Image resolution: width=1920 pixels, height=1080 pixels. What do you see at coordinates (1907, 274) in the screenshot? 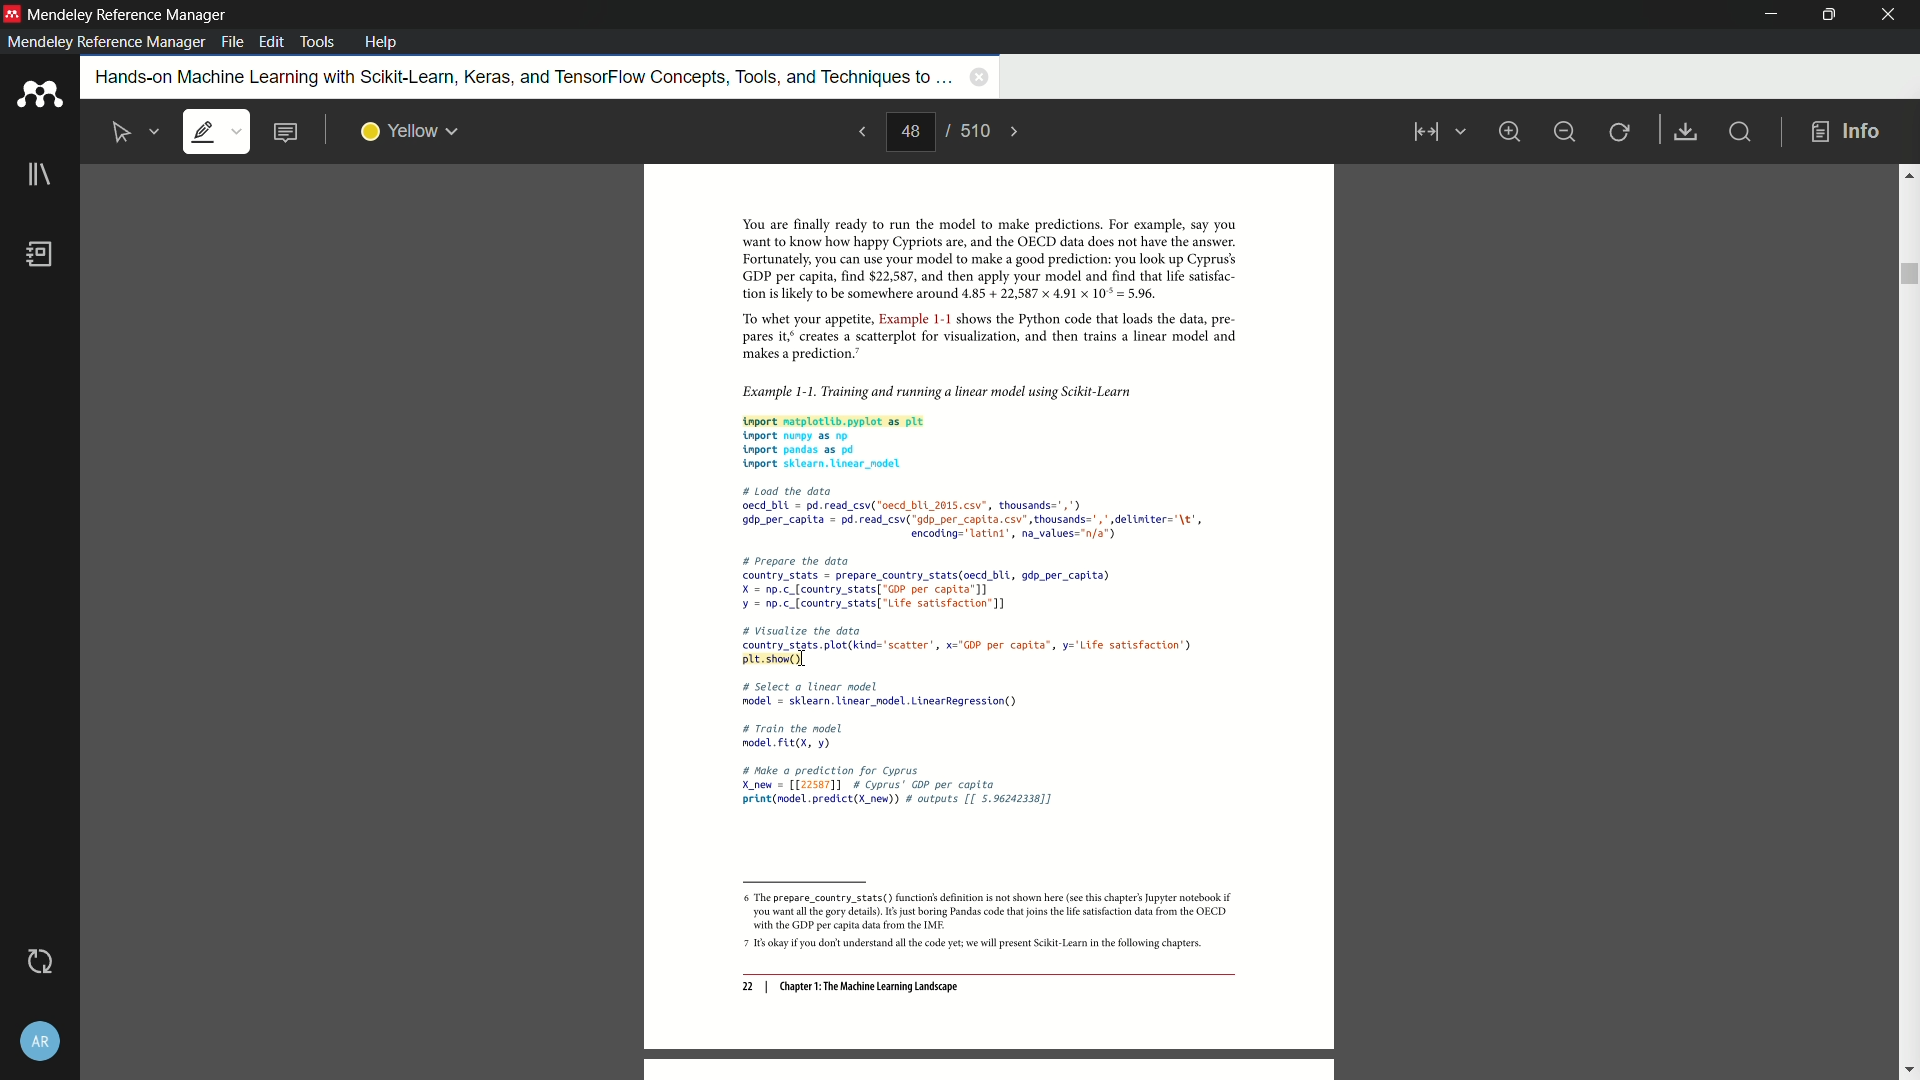
I see `scroll bar` at bounding box center [1907, 274].